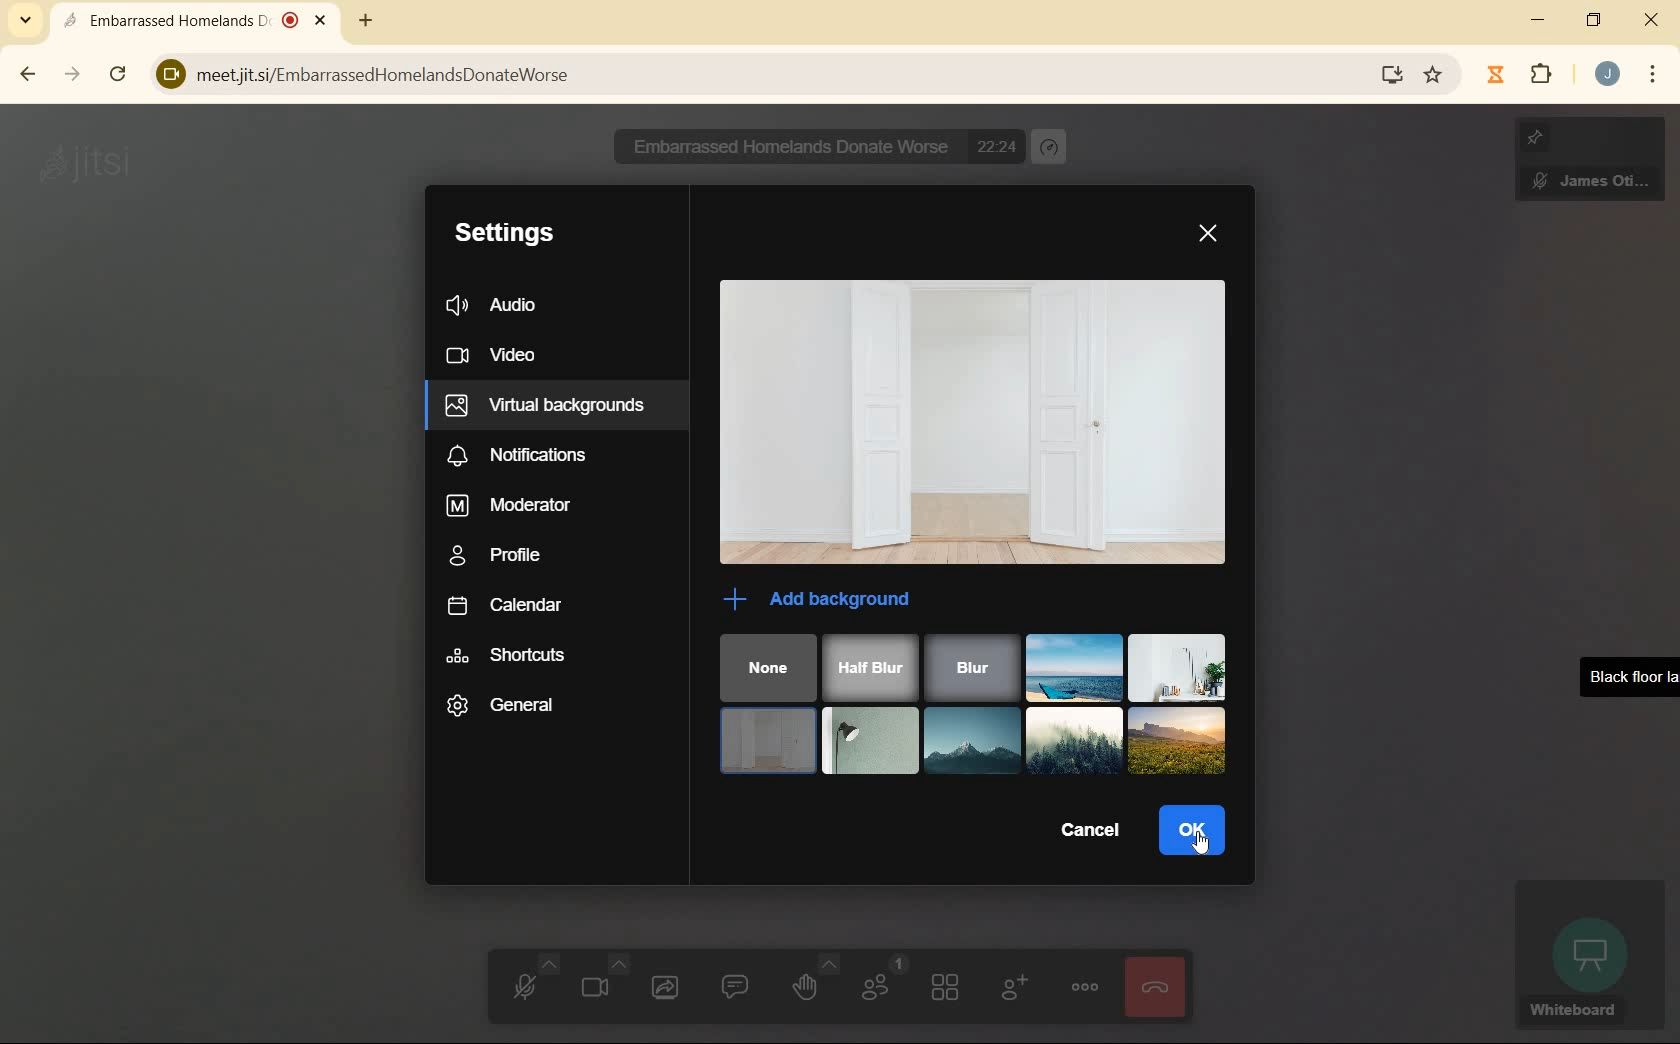 The width and height of the screenshot is (1680, 1044). I want to click on add background, so click(826, 598).